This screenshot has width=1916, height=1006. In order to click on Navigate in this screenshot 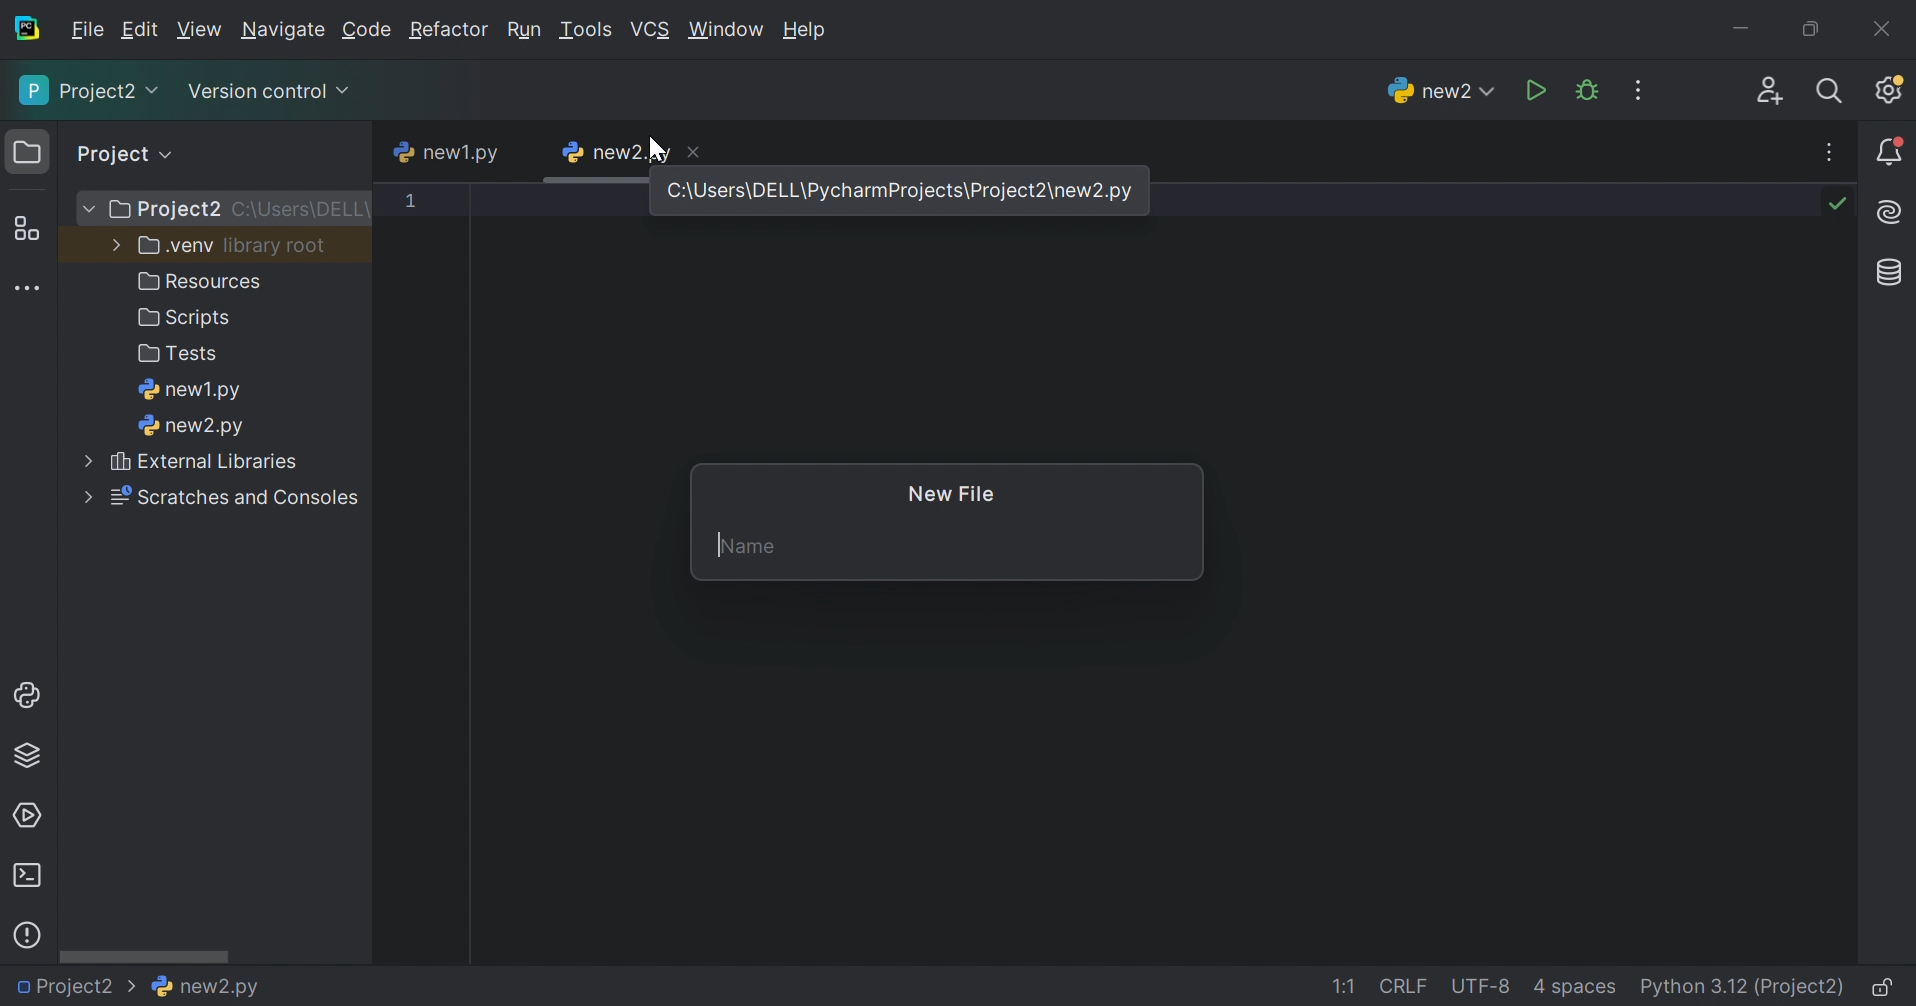, I will do `click(283, 32)`.